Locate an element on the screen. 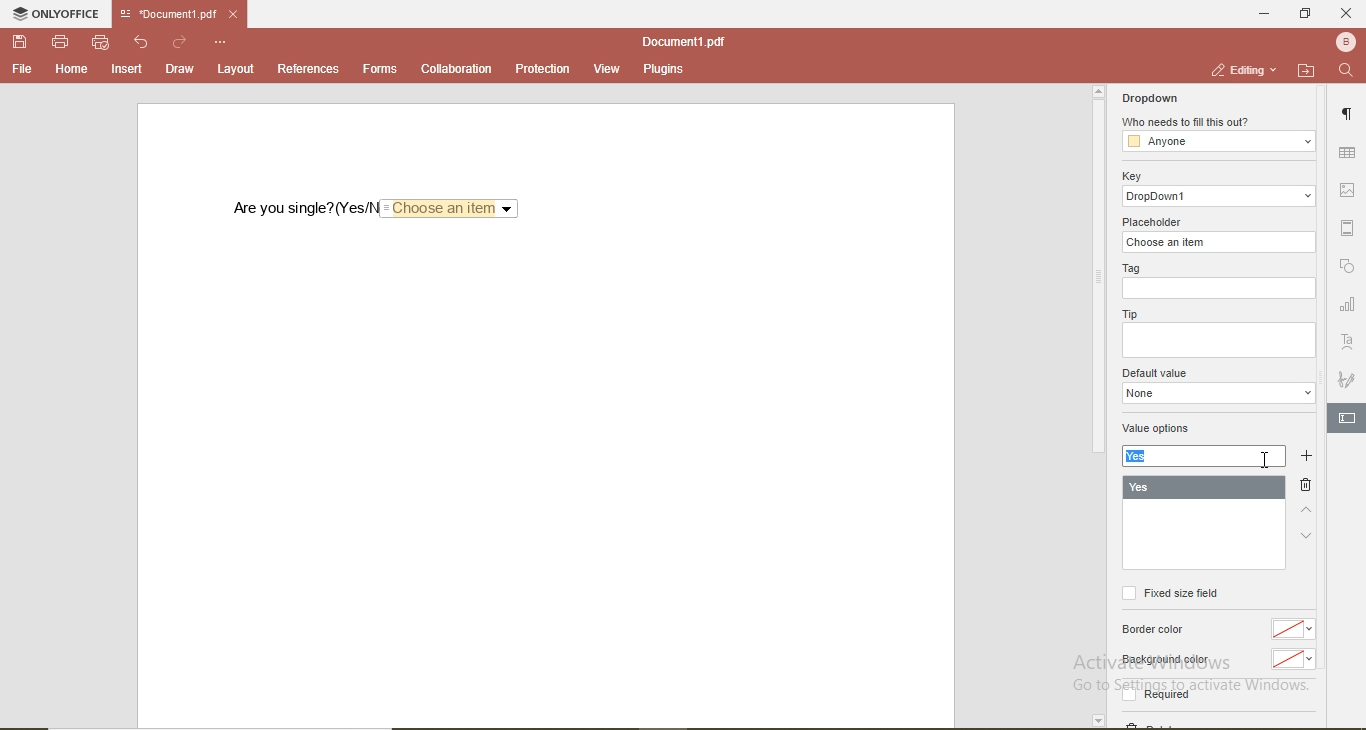  signature is located at coordinates (1348, 377).